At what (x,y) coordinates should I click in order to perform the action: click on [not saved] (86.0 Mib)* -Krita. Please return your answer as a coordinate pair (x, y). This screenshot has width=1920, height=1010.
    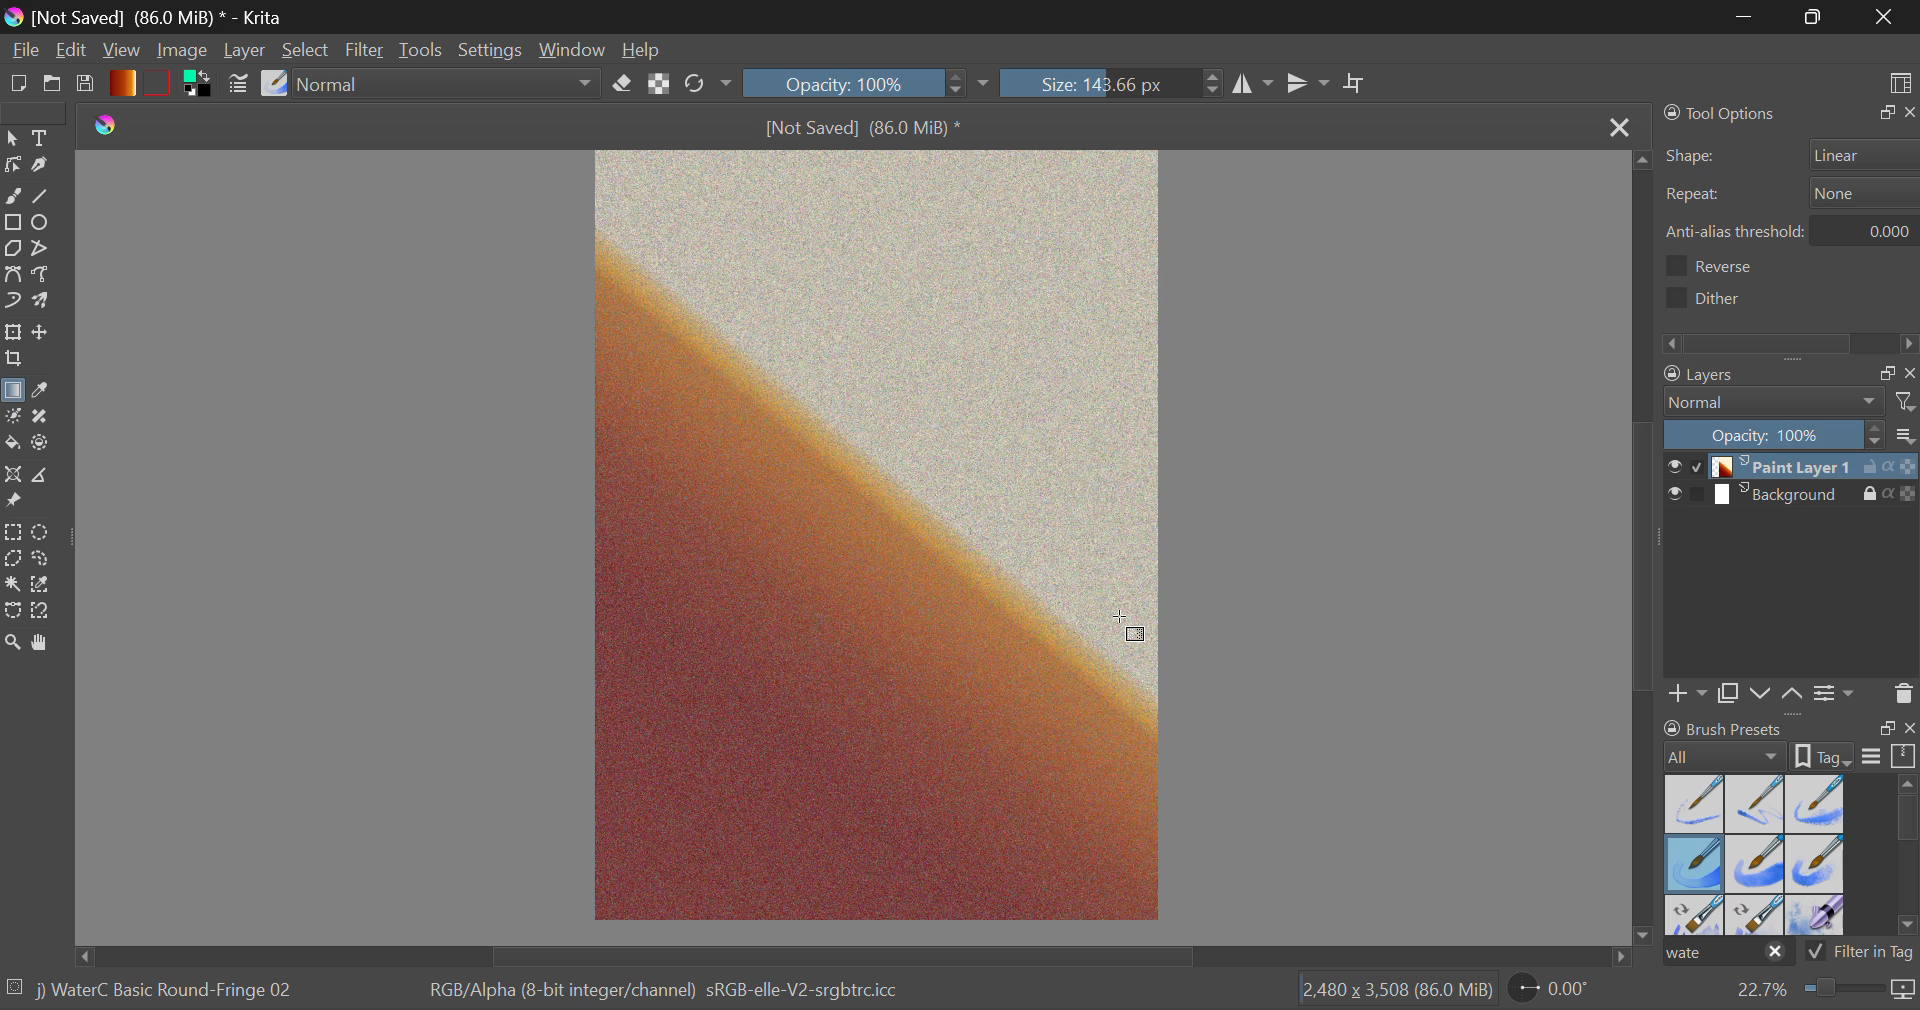
    Looking at the image, I should click on (145, 18).